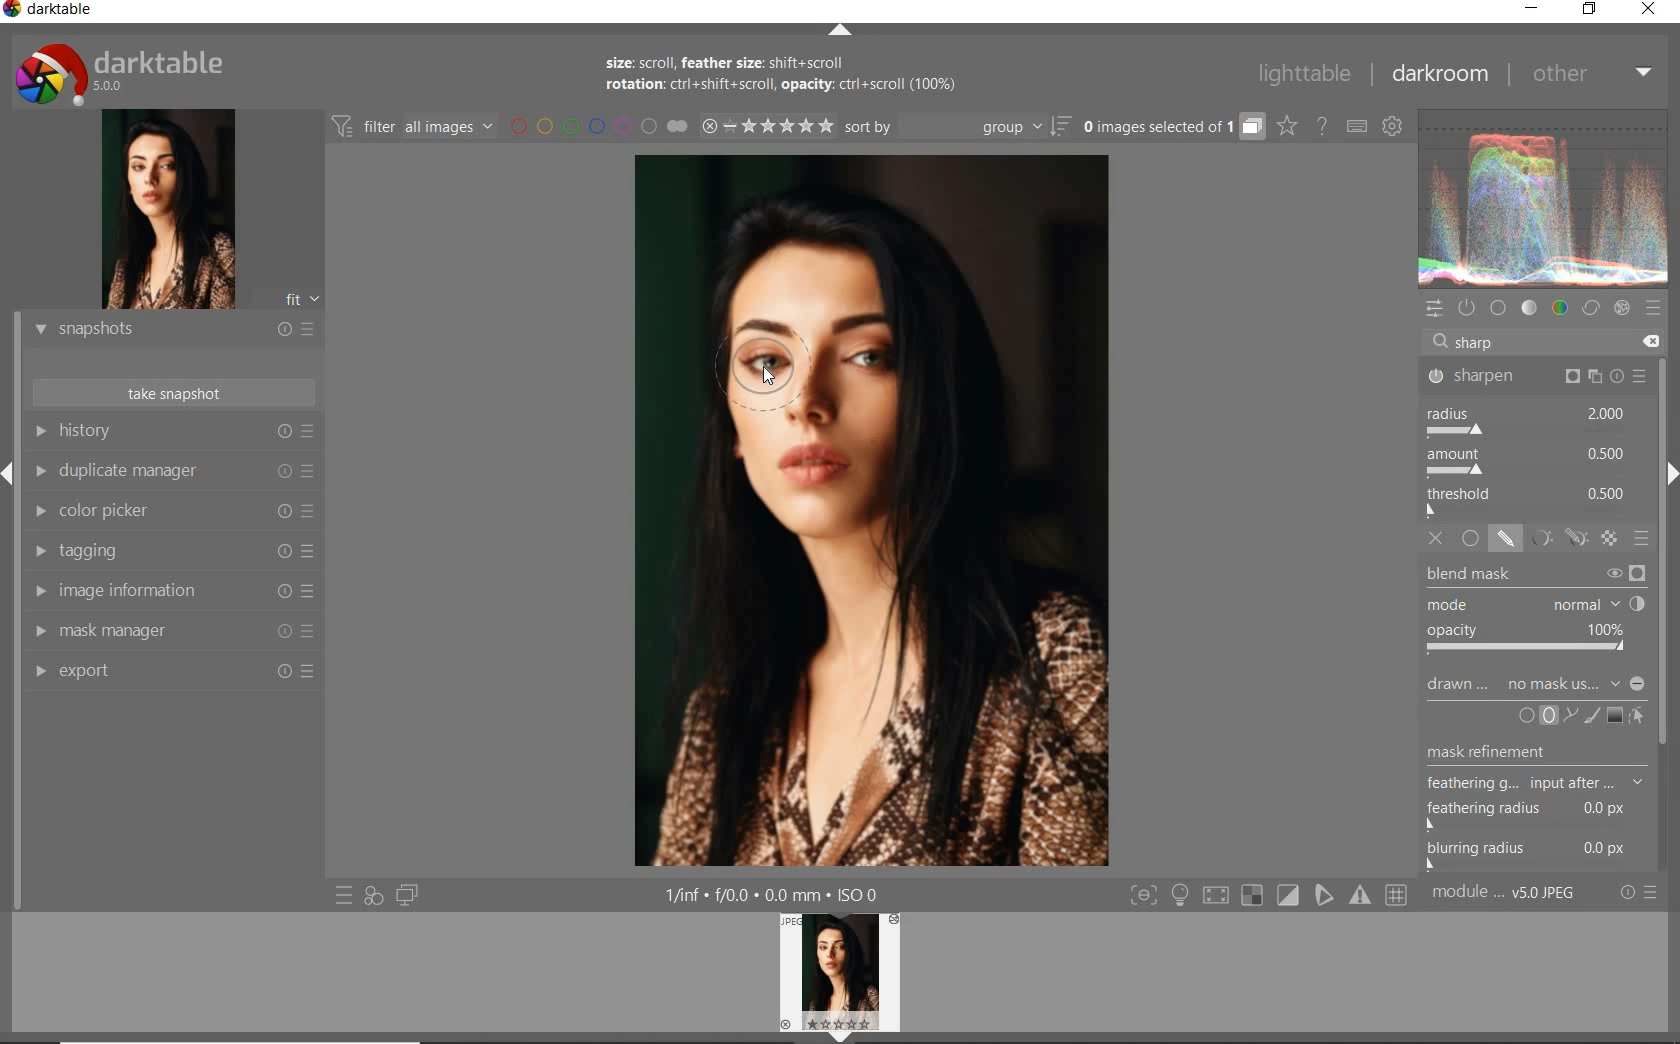 This screenshot has height=1044, width=1680. What do you see at coordinates (1470, 539) in the screenshot?
I see `uniformly` at bounding box center [1470, 539].